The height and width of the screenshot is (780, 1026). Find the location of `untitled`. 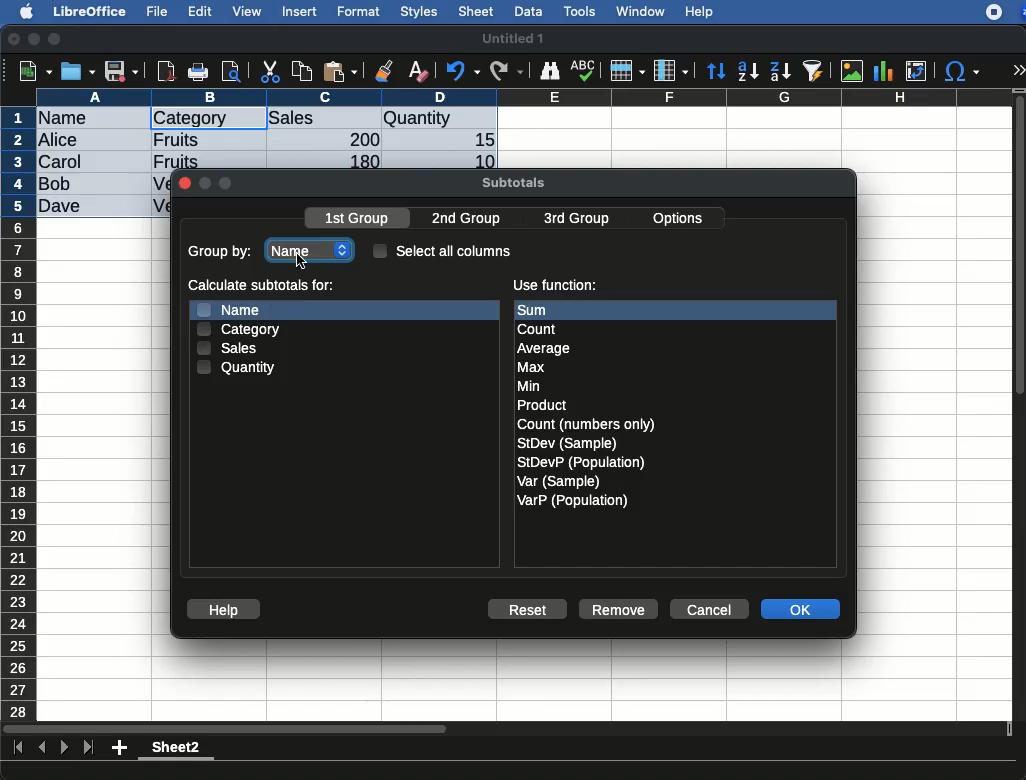

untitled is located at coordinates (512, 39).